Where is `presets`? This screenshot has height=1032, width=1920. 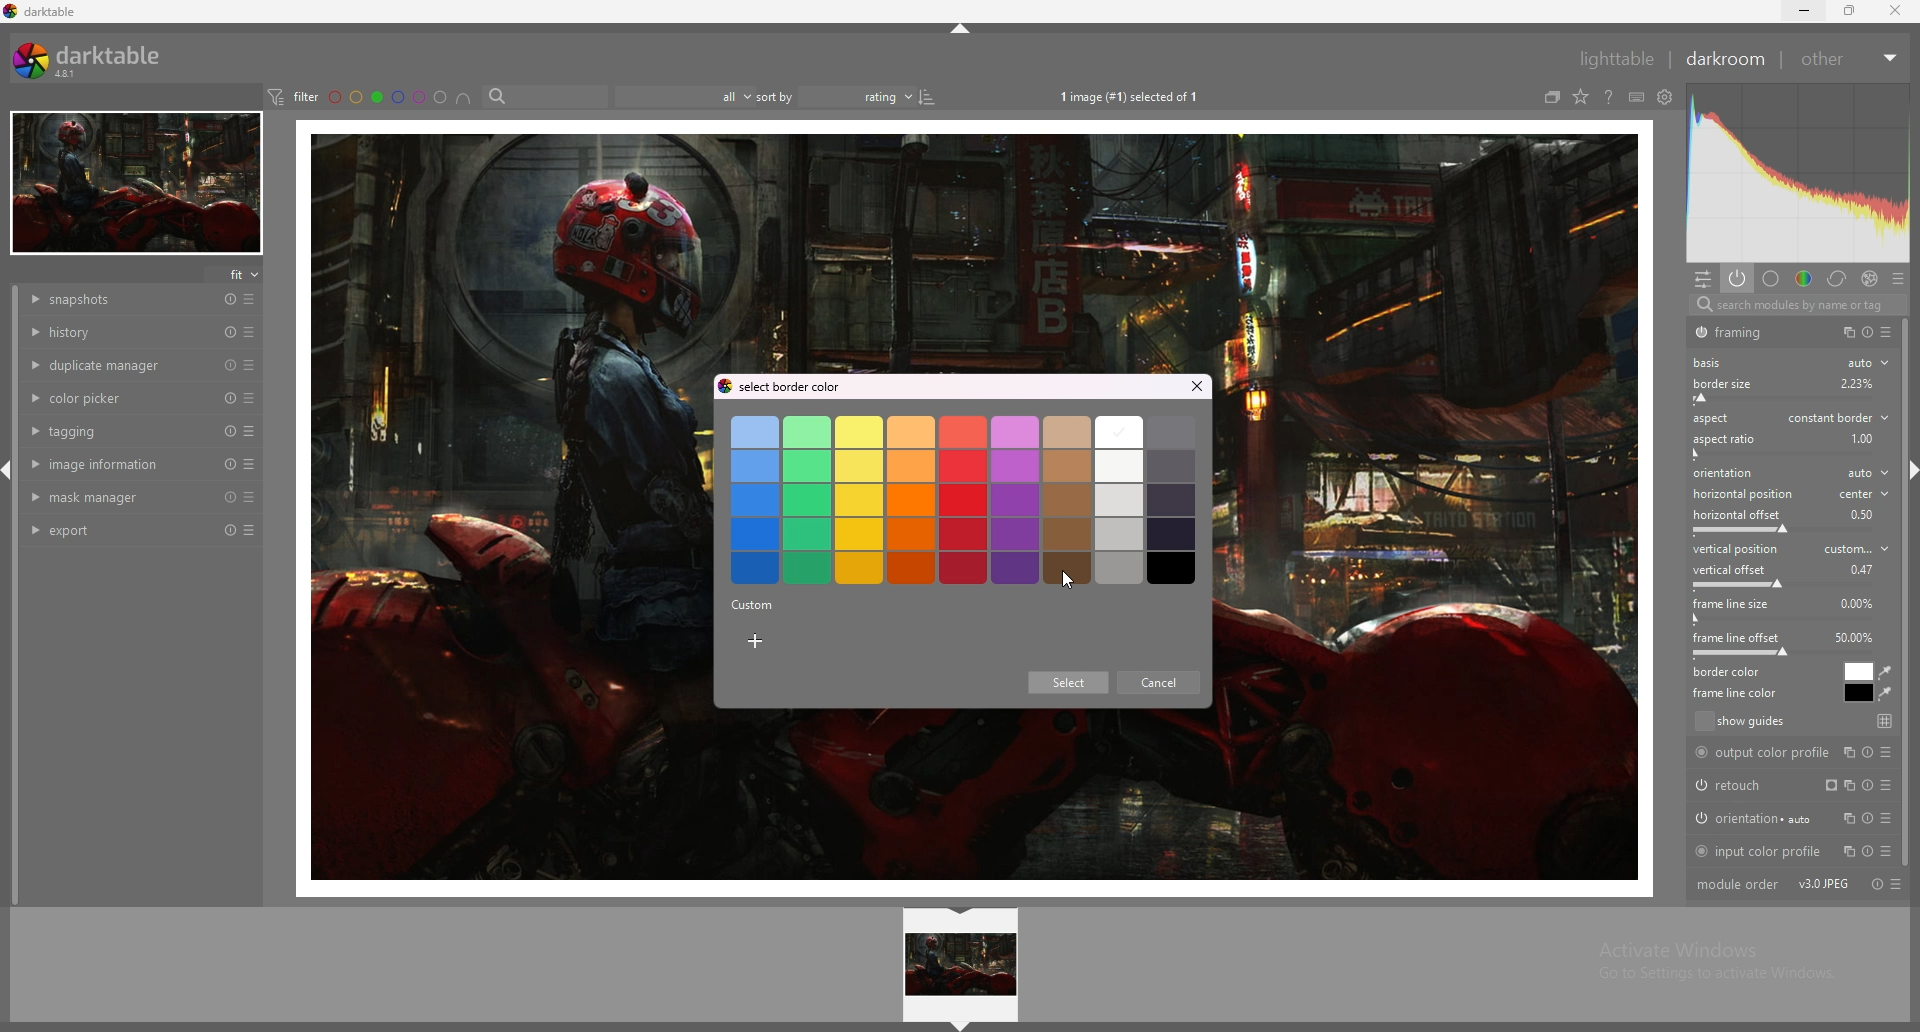
presets is located at coordinates (1900, 884).